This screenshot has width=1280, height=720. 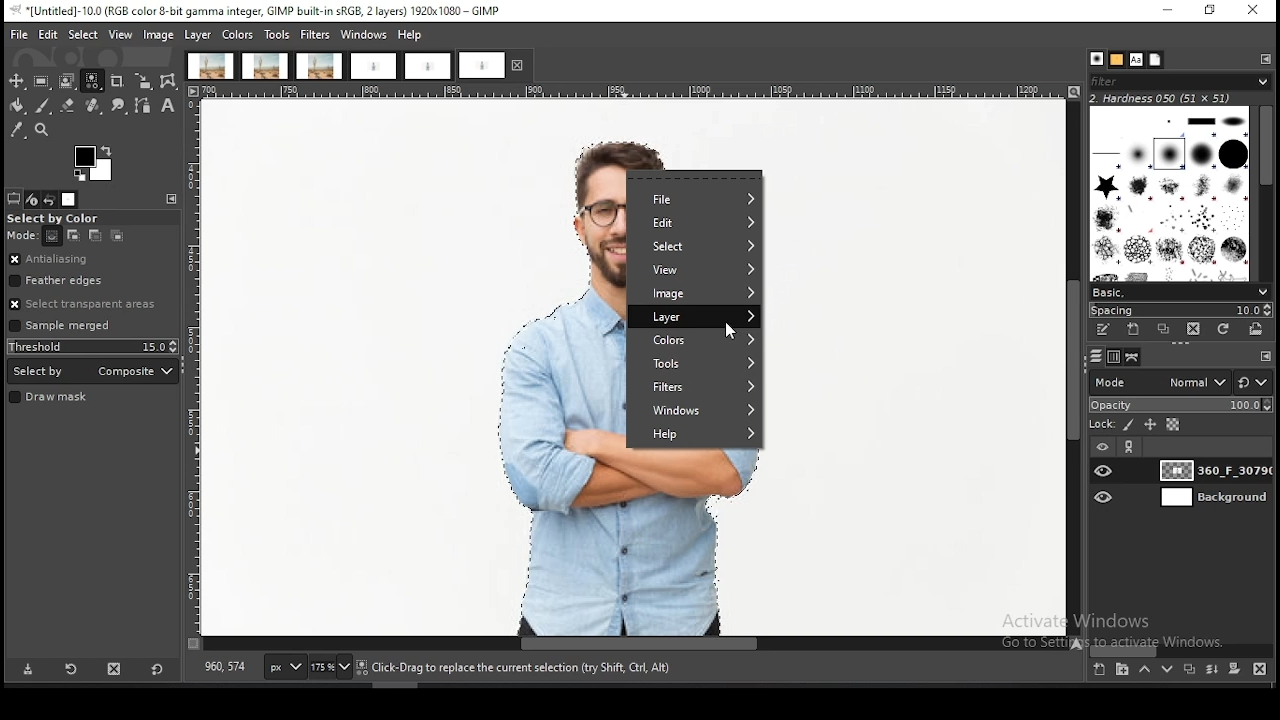 What do you see at coordinates (92, 260) in the screenshot?
I see `antiliasing` at bounding box center [92, 260].